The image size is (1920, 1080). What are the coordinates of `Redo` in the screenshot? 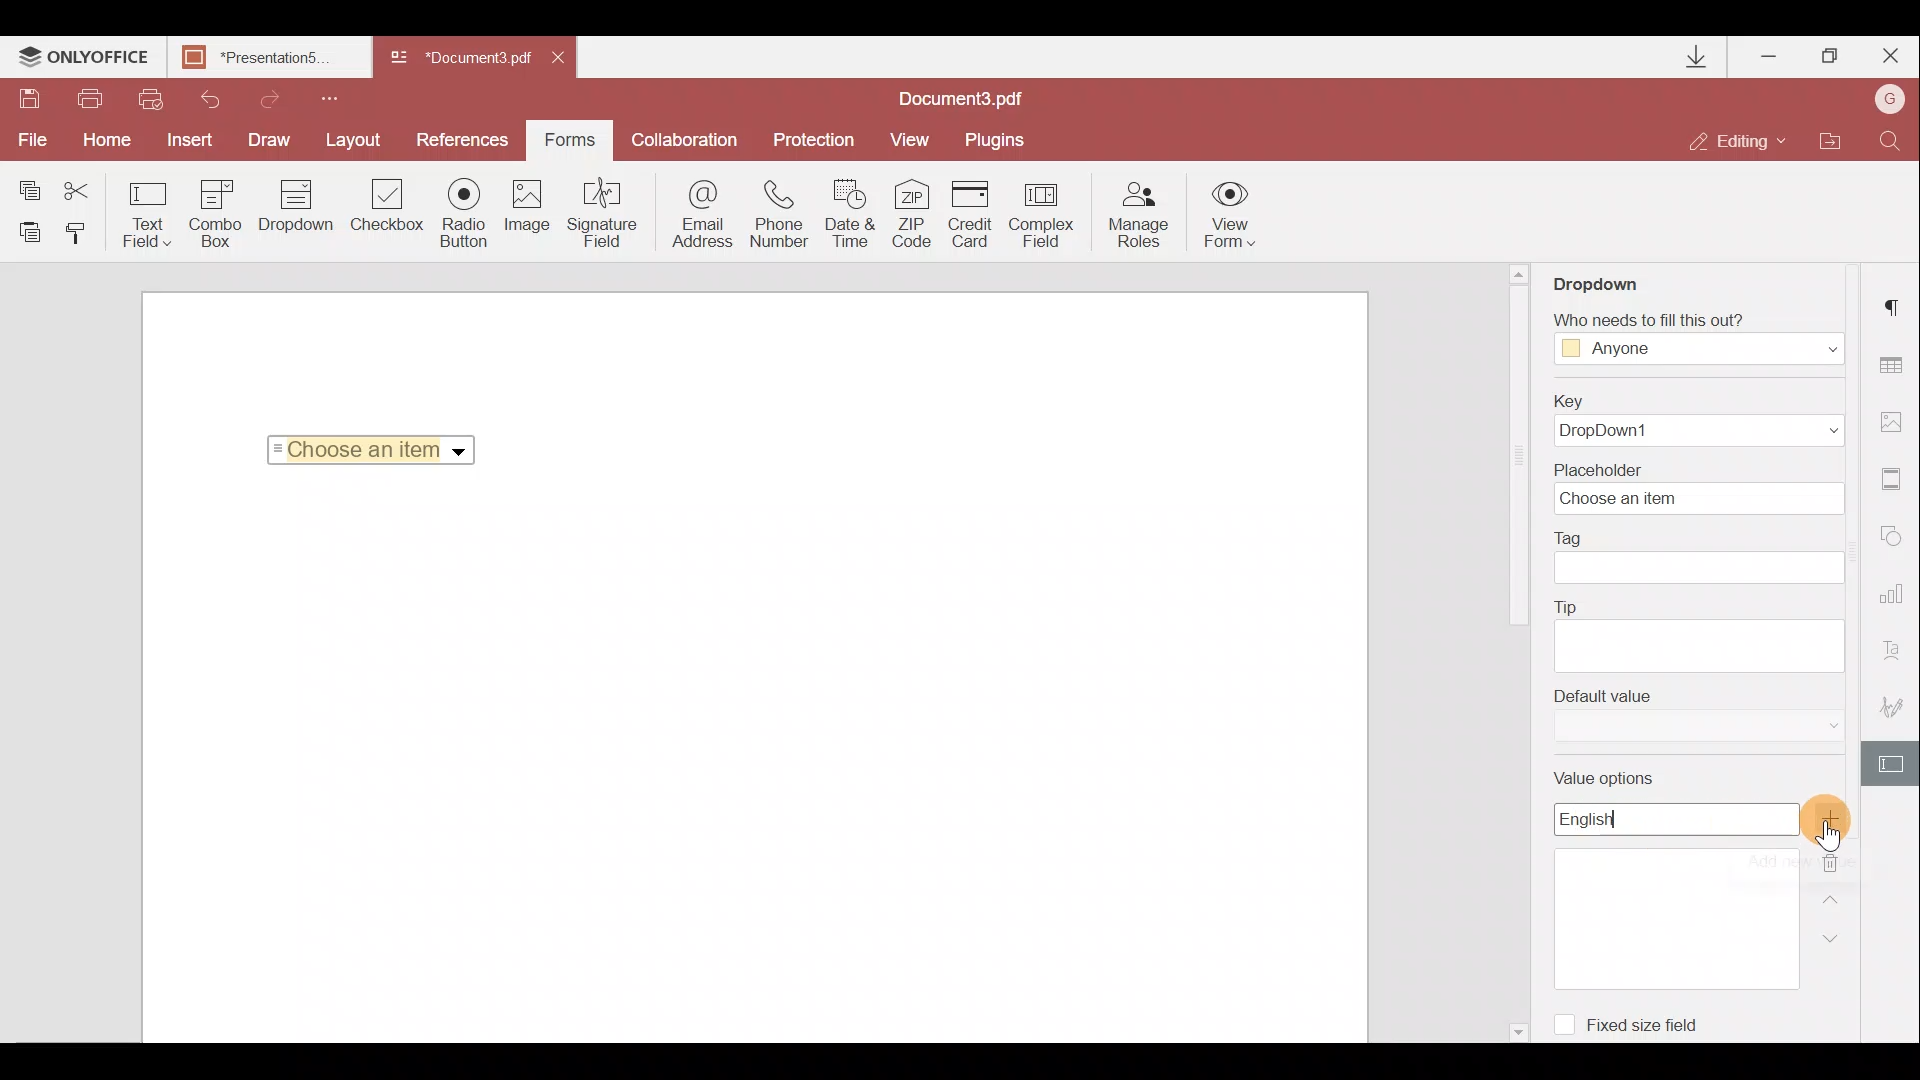 It's located at (260, 96).